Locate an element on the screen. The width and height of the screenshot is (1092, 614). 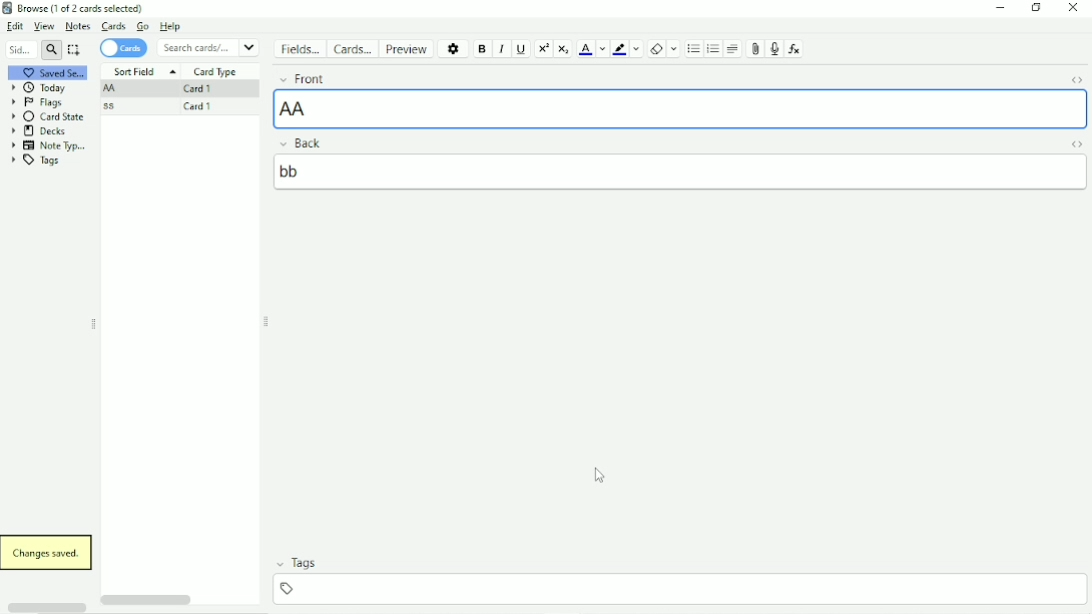
Horizontal scrollbar is located at coordinates (46, 607).